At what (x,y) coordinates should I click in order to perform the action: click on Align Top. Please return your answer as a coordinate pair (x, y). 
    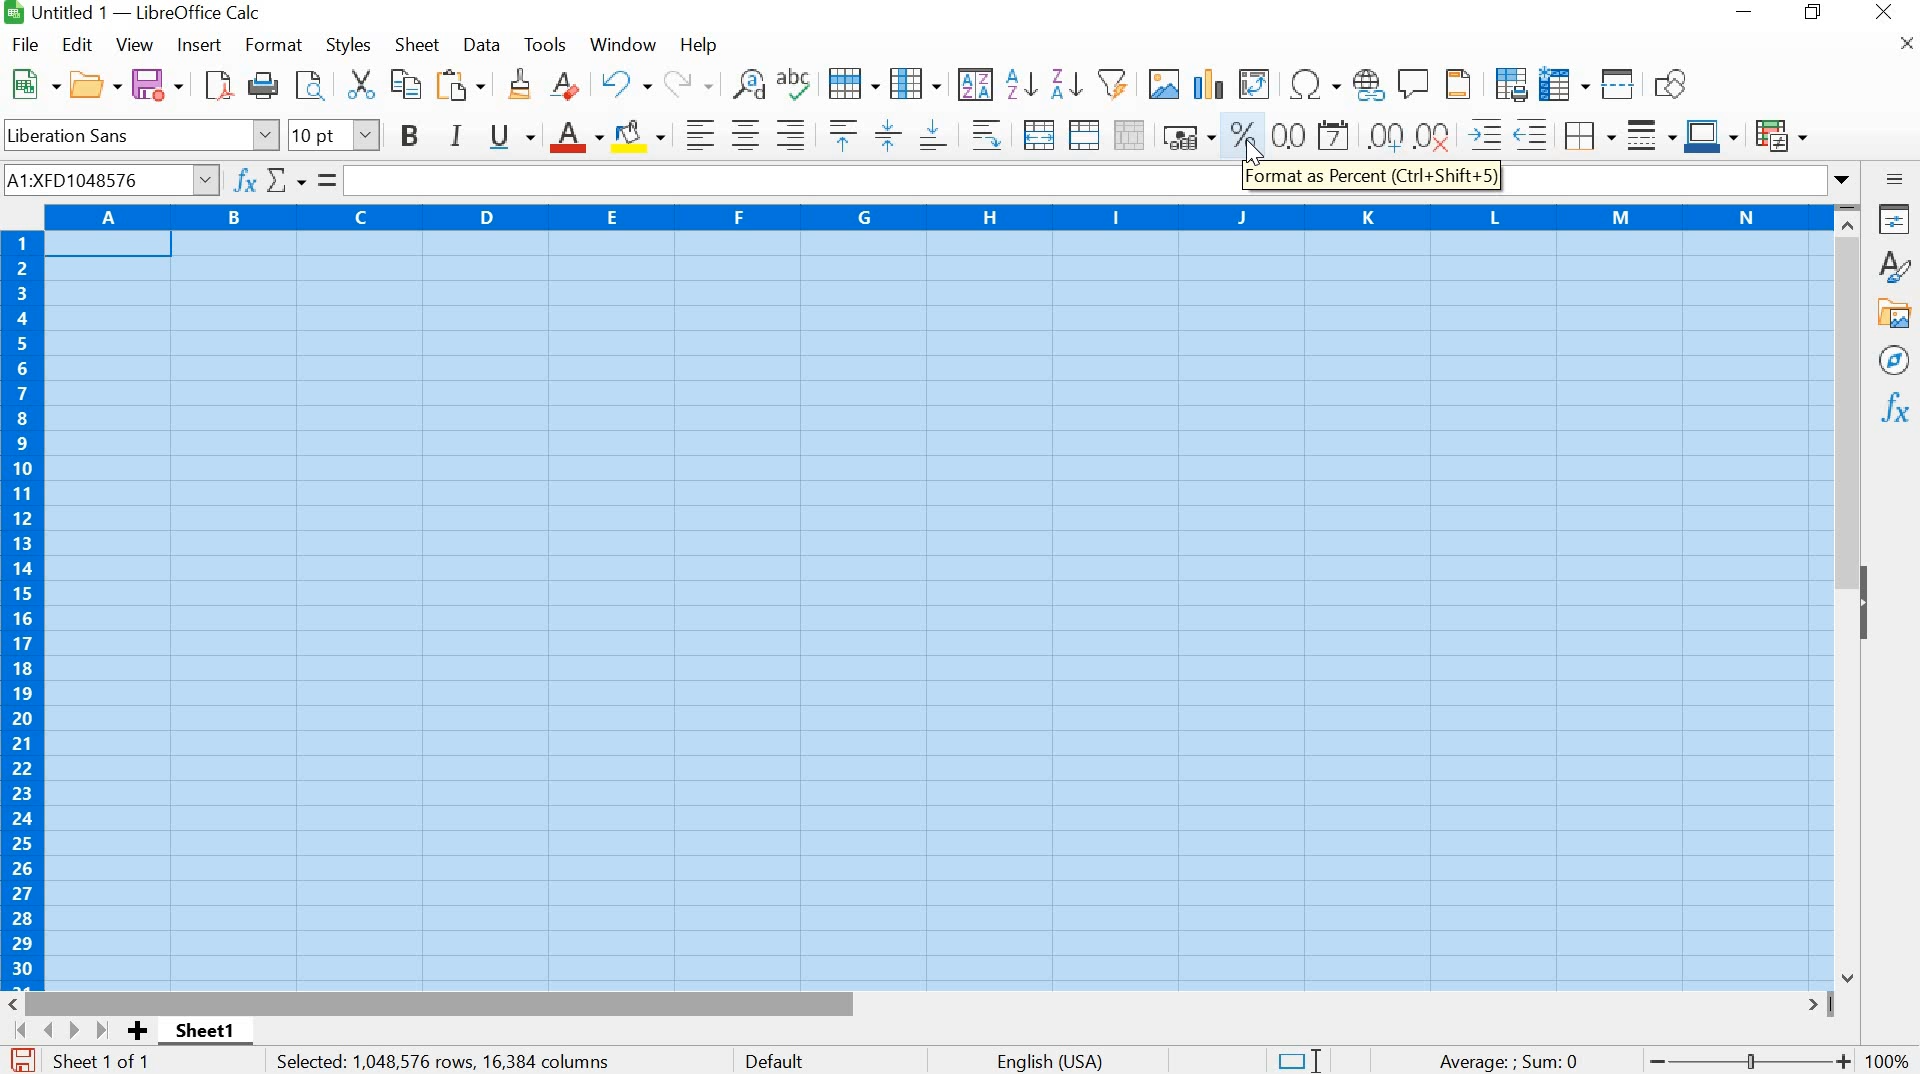
    Looking at the image, I should click on (842, 133).